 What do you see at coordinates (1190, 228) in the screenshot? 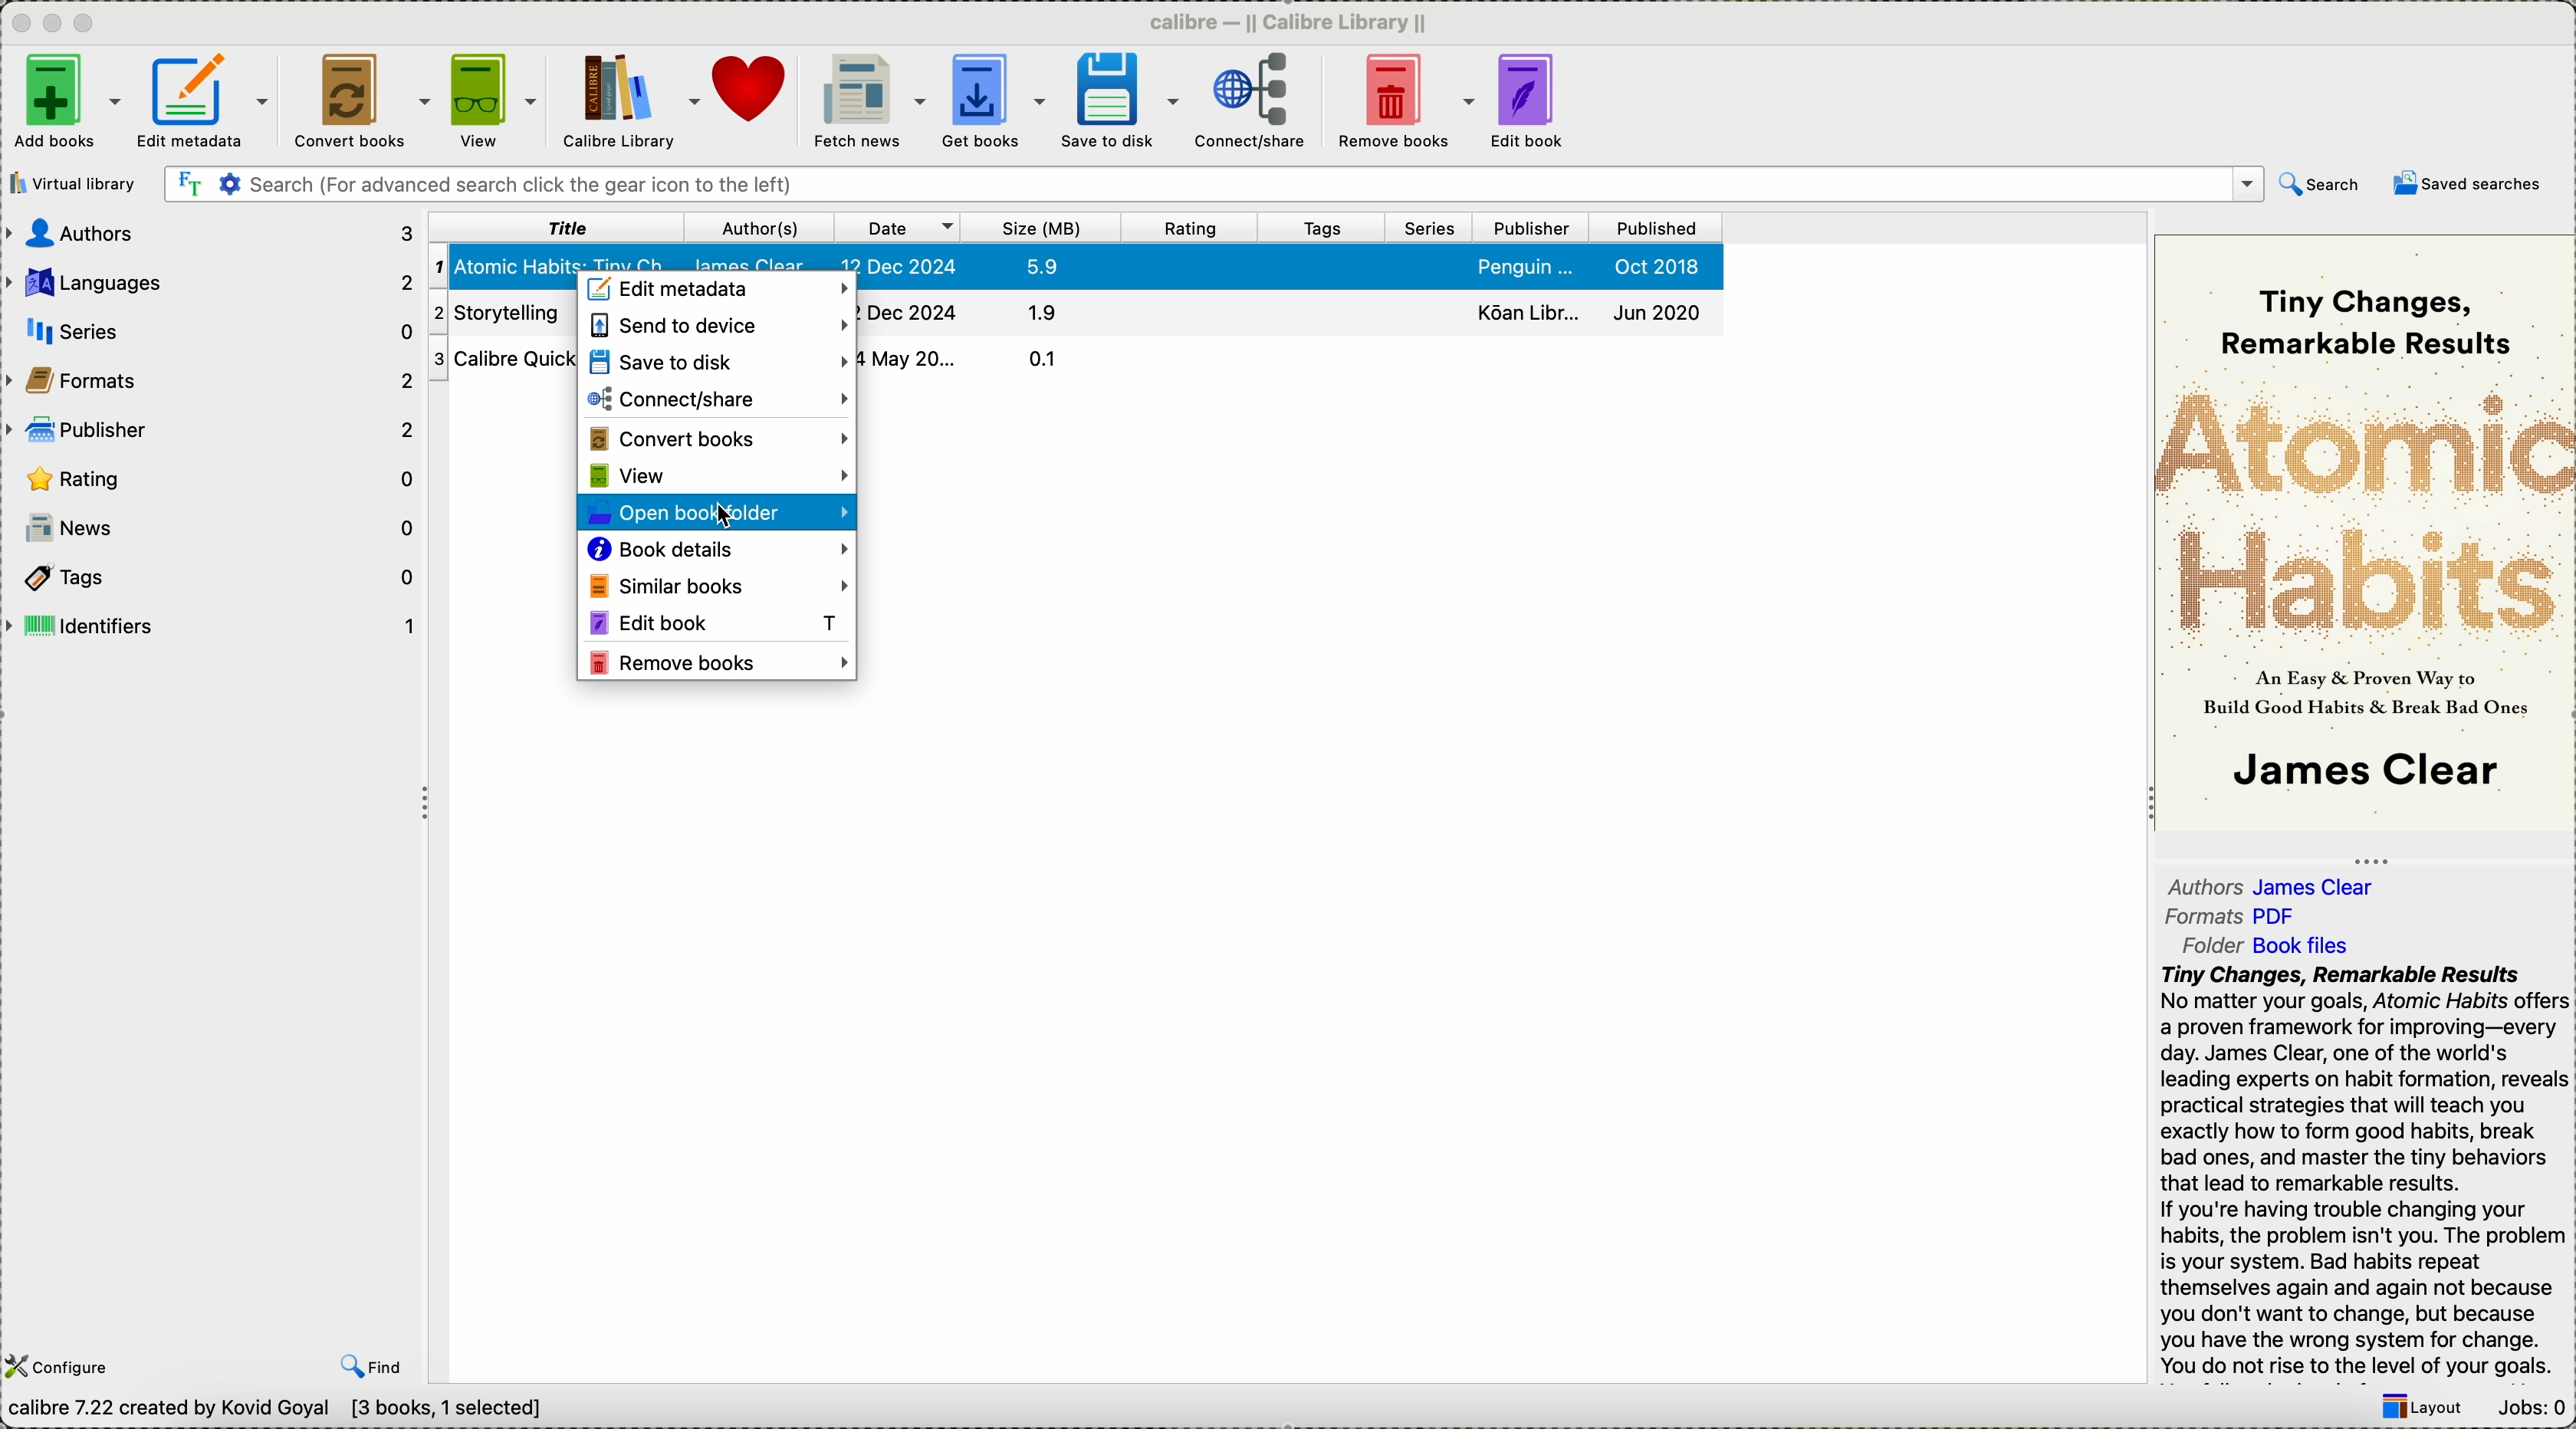
I see `rating` at bounding box center [1190, 228].